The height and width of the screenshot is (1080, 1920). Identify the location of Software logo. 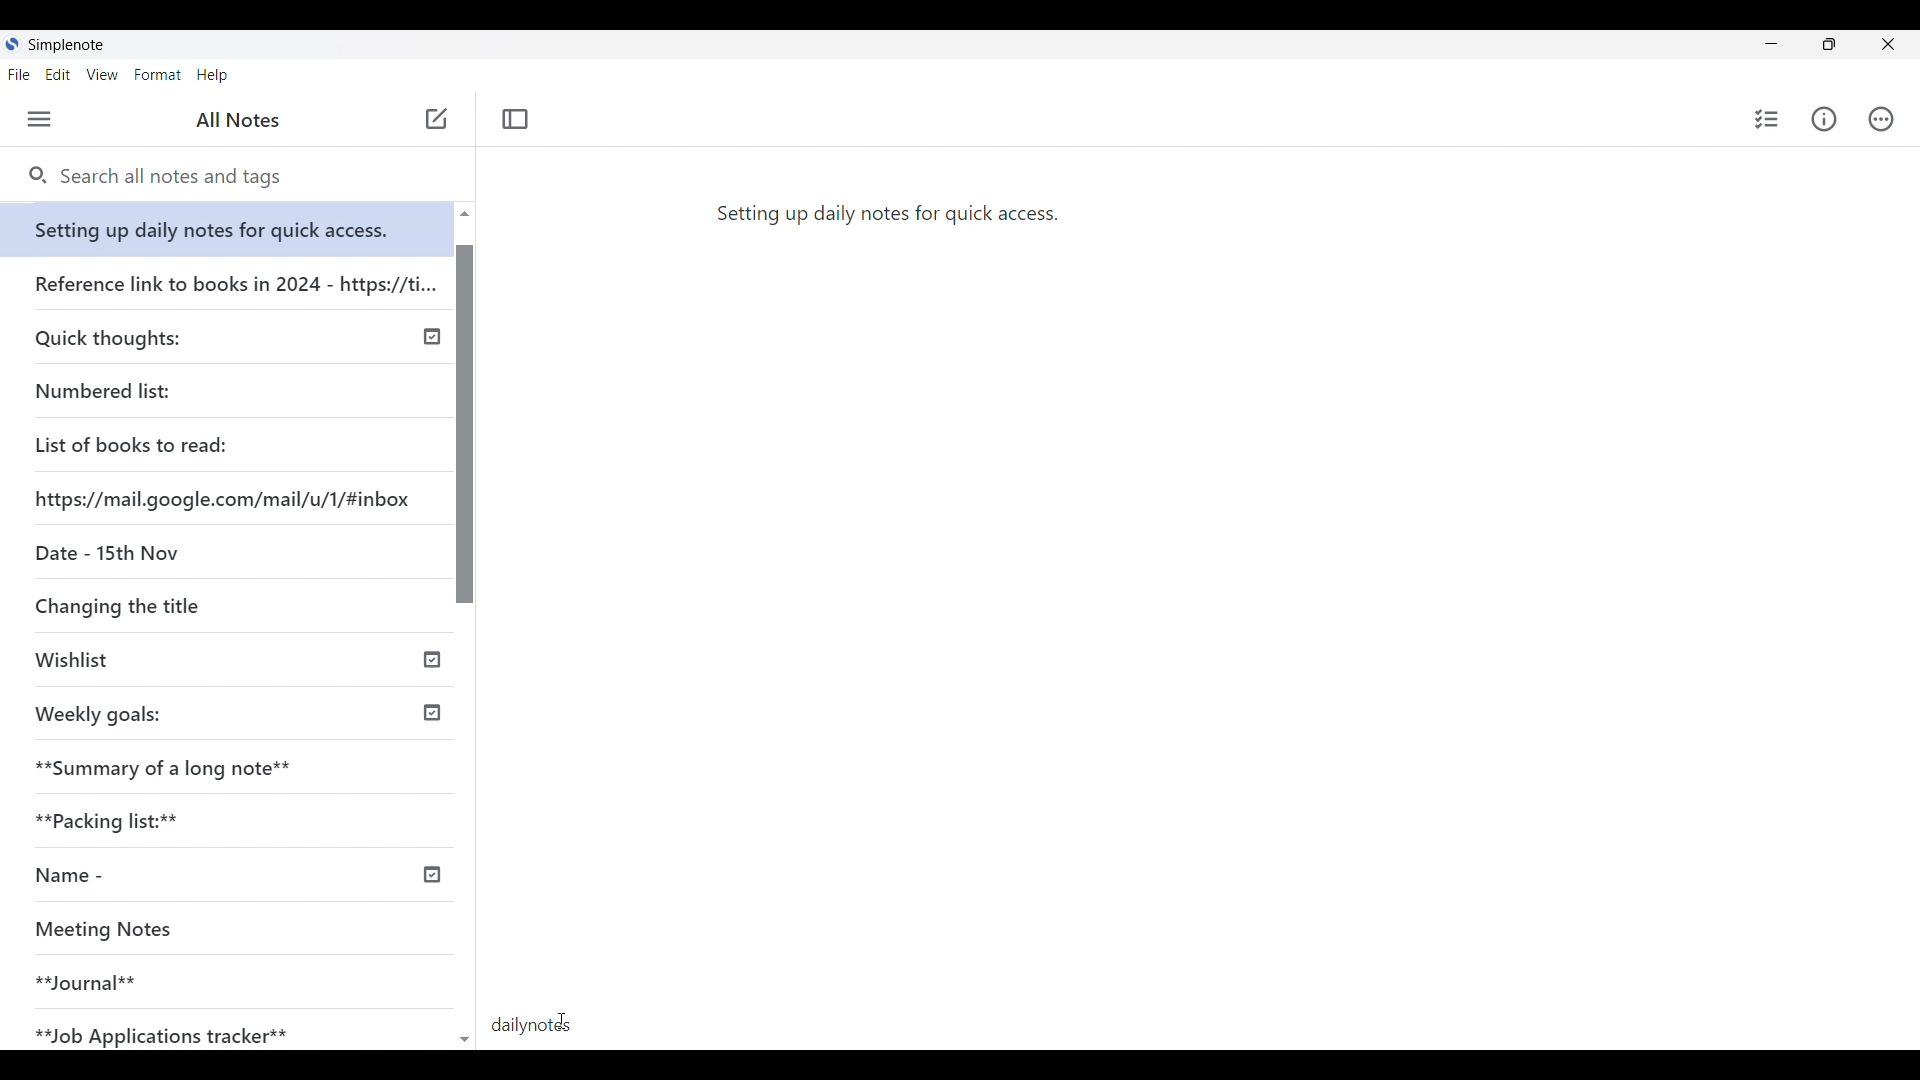
(13, 44).